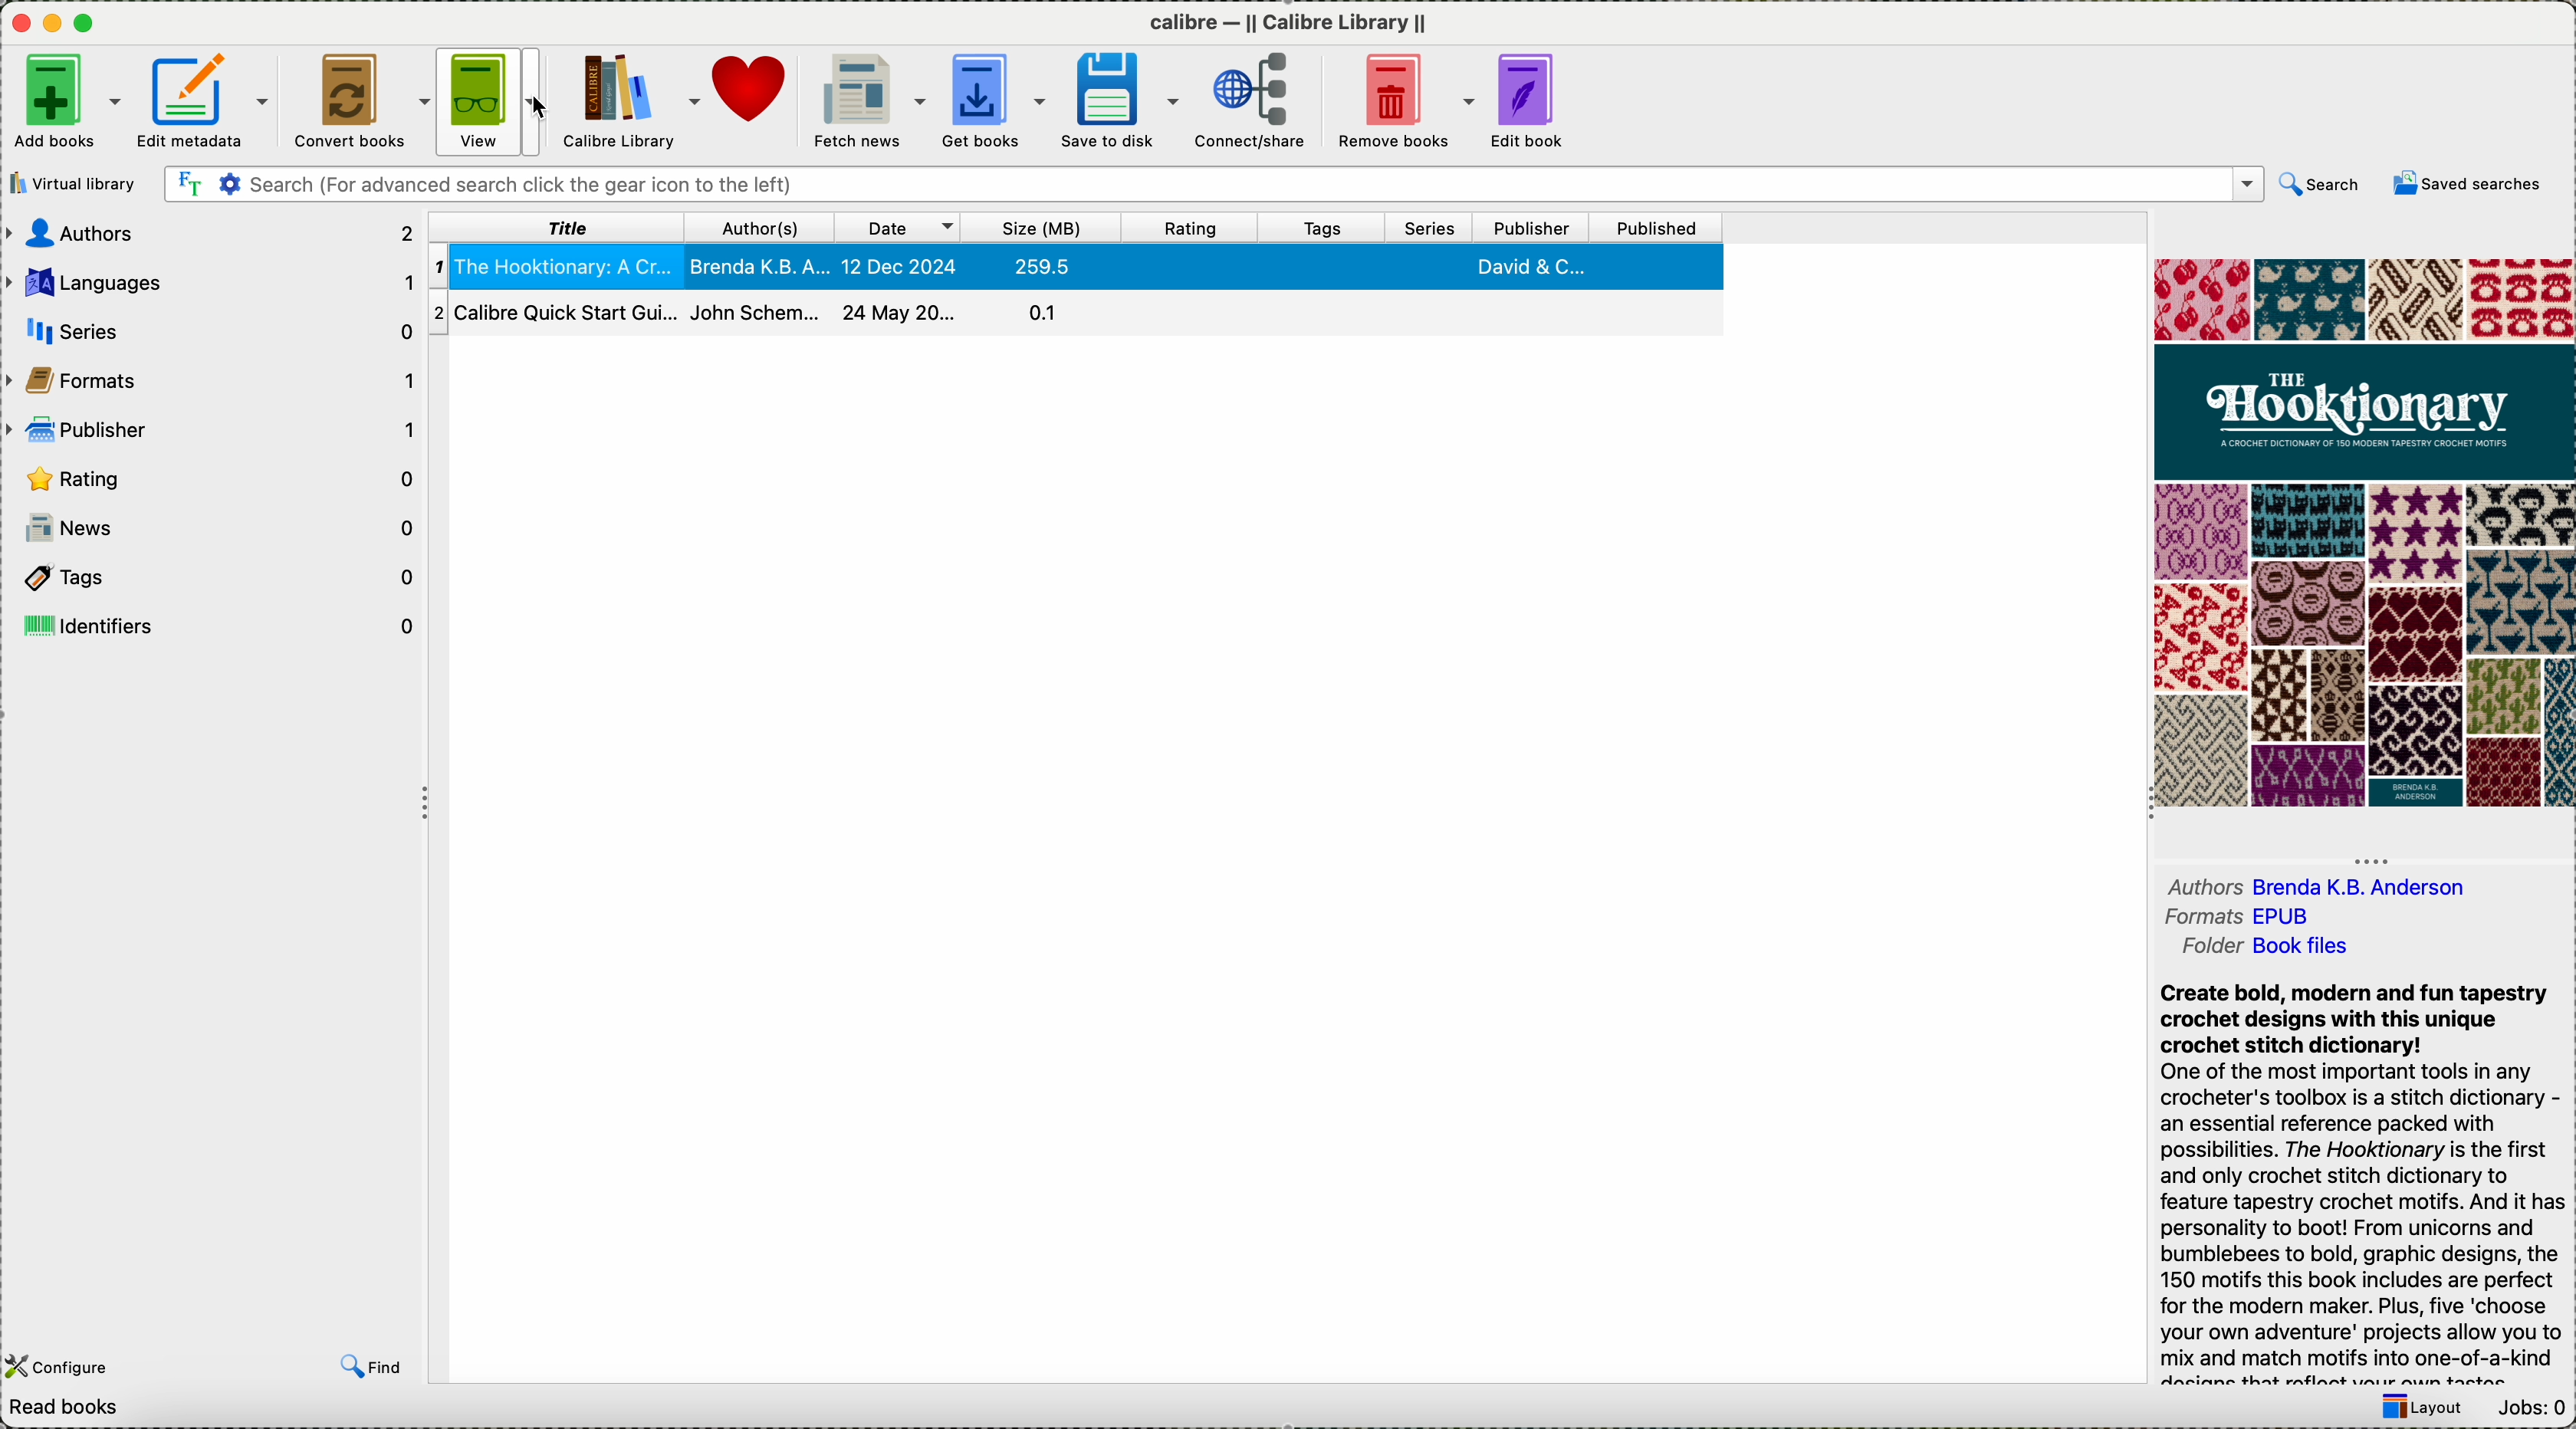 The width and height of the screenshot is (2576, 1429). What do you see at coordinates (2367, 1183) in the screenshot?
I see `summary` at bounding box center [2367, 1183].